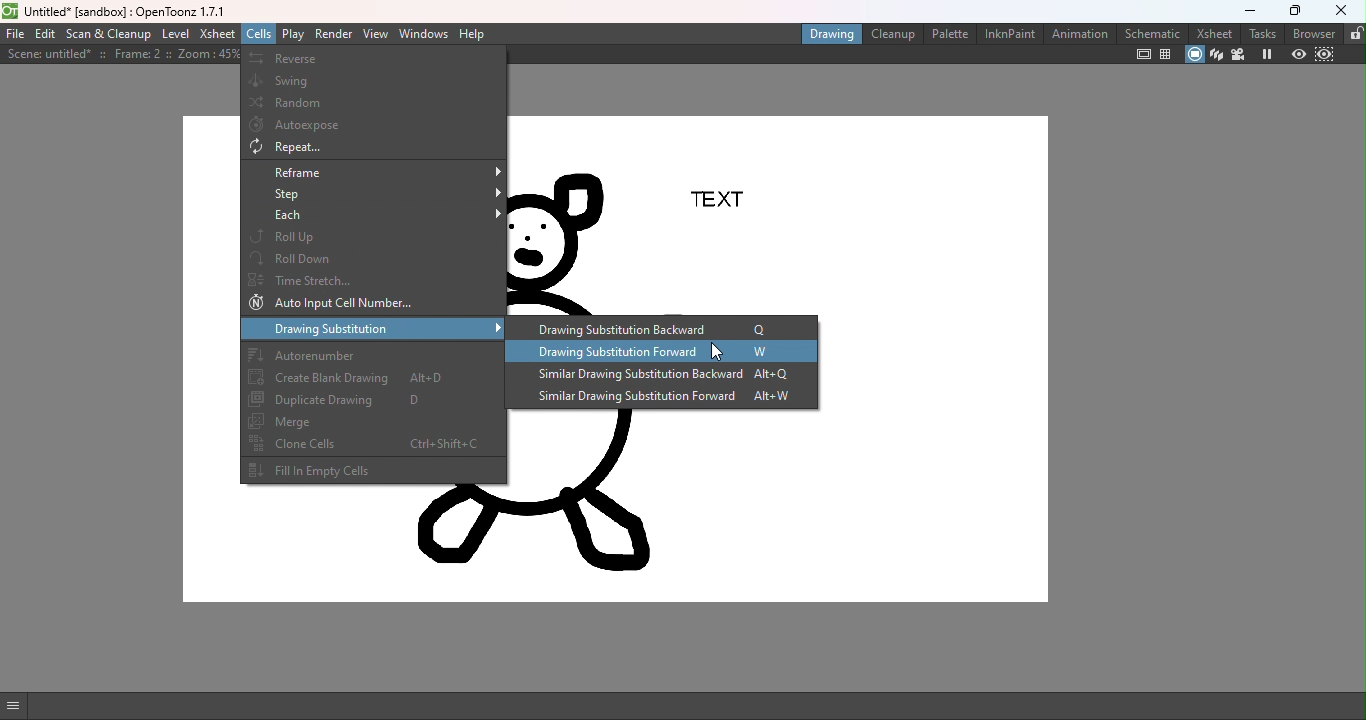 Image resolution: width=1366 pixels, height=720 pixels. Describe the element at coordinates (175, 34) in the screenshot. I see `Level` at that location.